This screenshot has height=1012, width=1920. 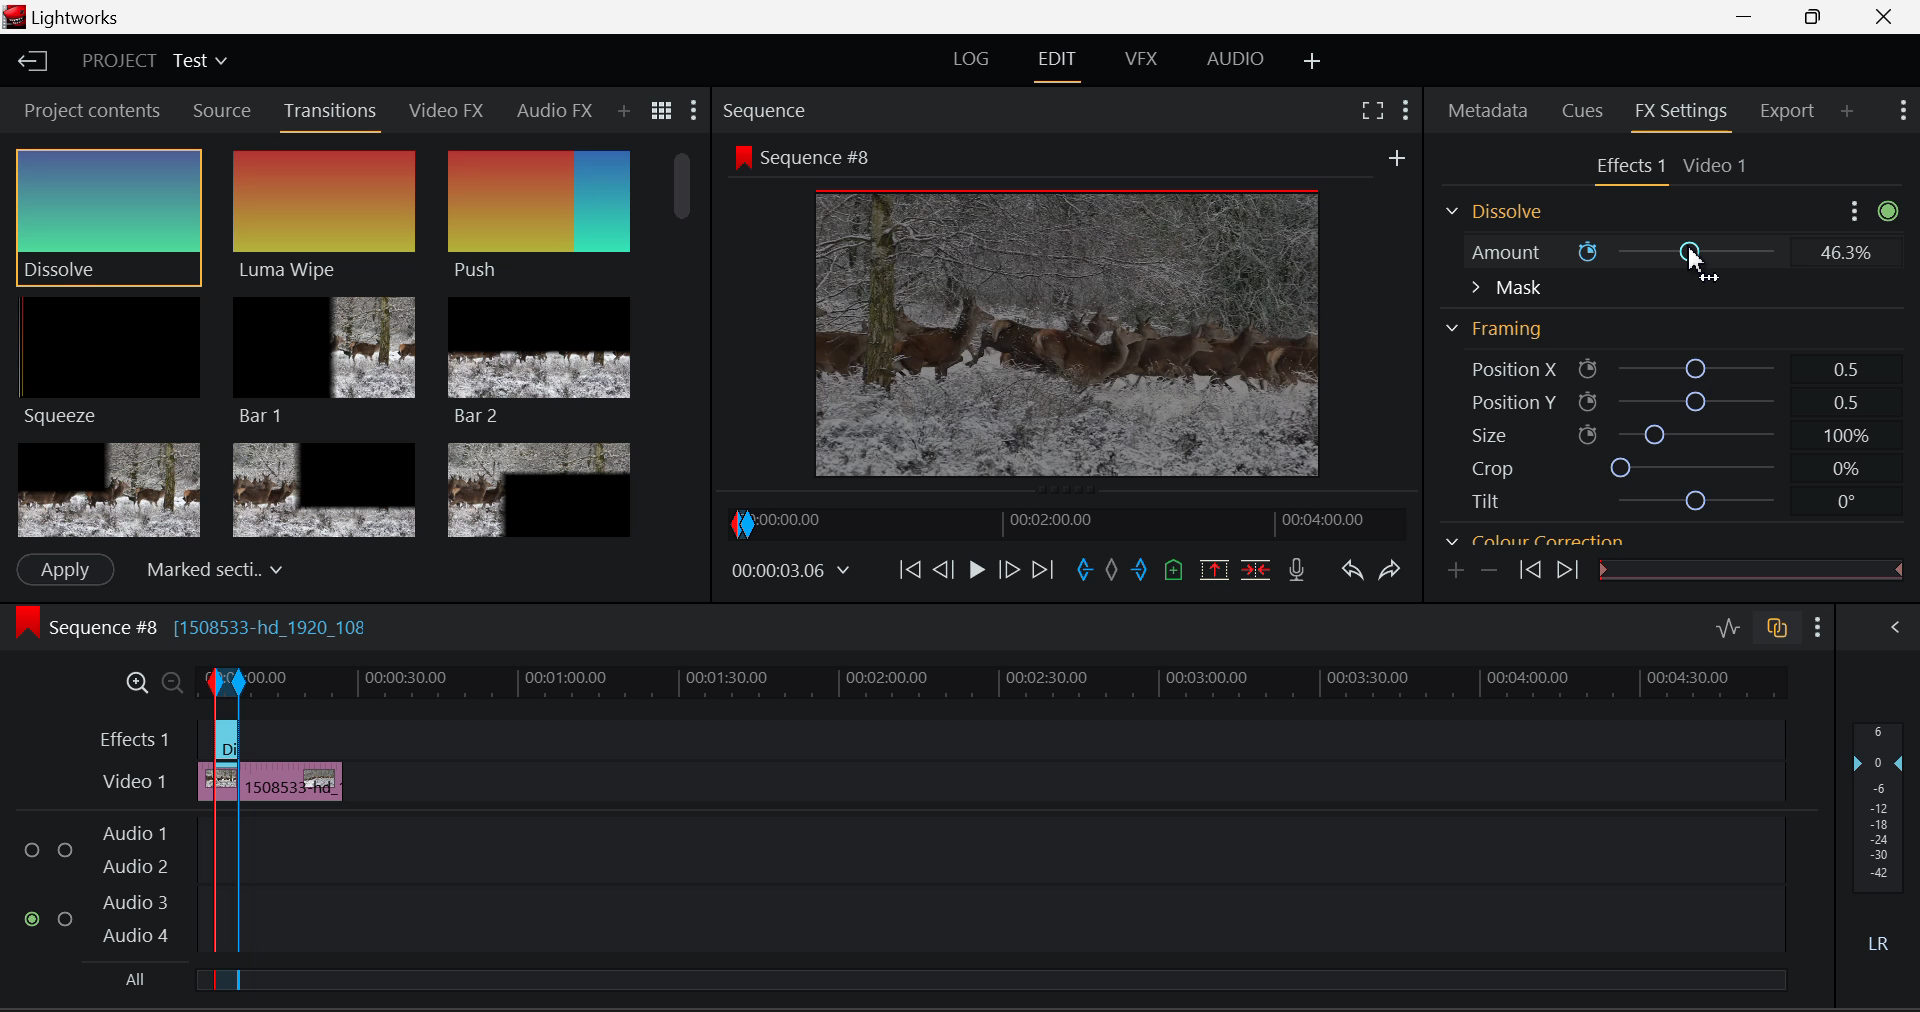 What do you see at coordinates (1751, 17) in the screenshot?
I see `Restore Down` at bounding box center [1751, 17].